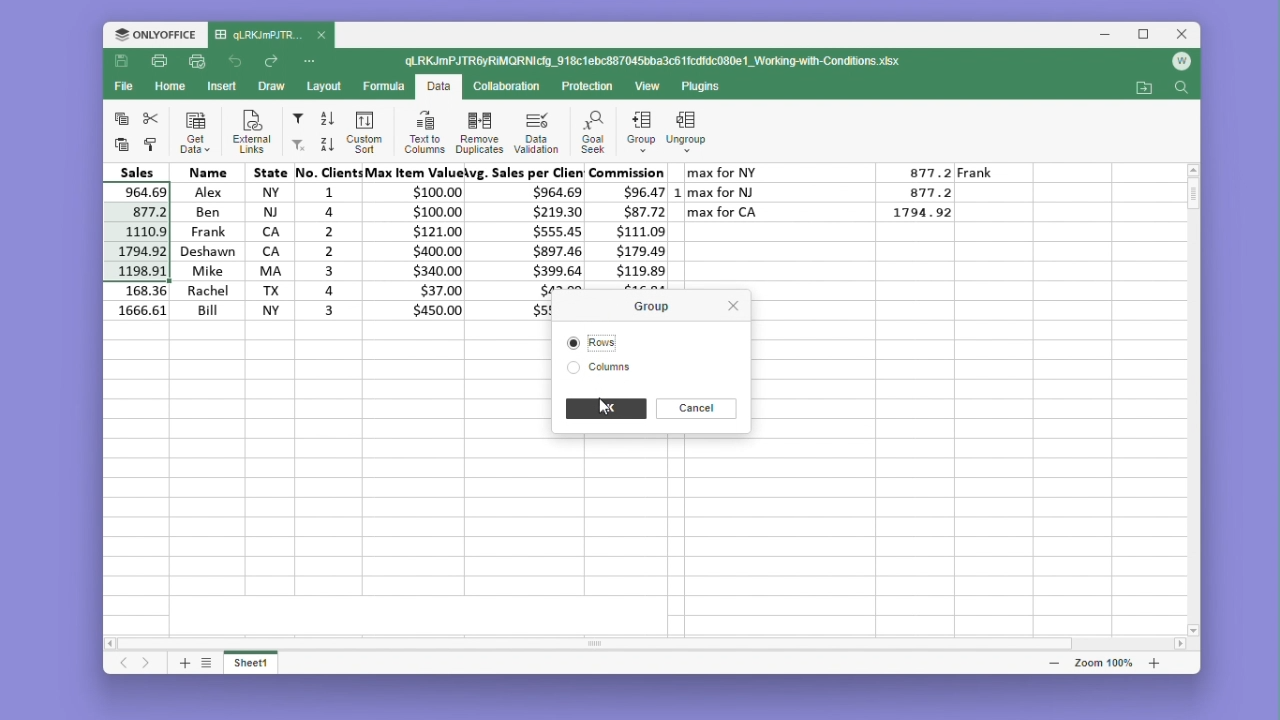  What do you see at coordinates (1148, 35) in the screenshot?
I see `Maximize` at bounding box center [1148, 35].